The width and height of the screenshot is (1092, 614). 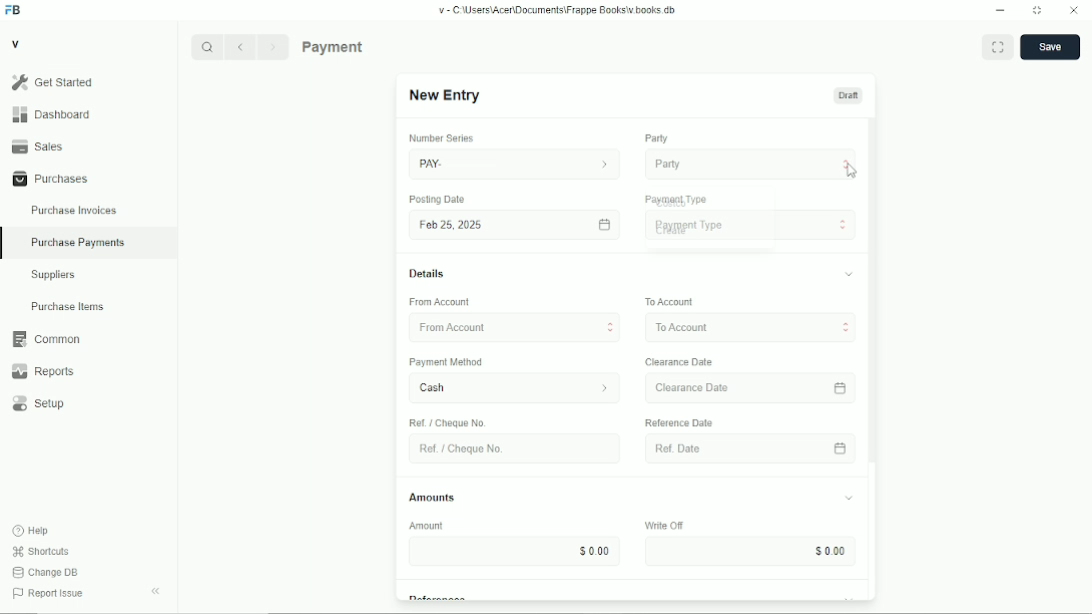 What do you see at coordinates (46, 573) in the screenshot?
I see `Change DB` at bounding box center [46, 573].